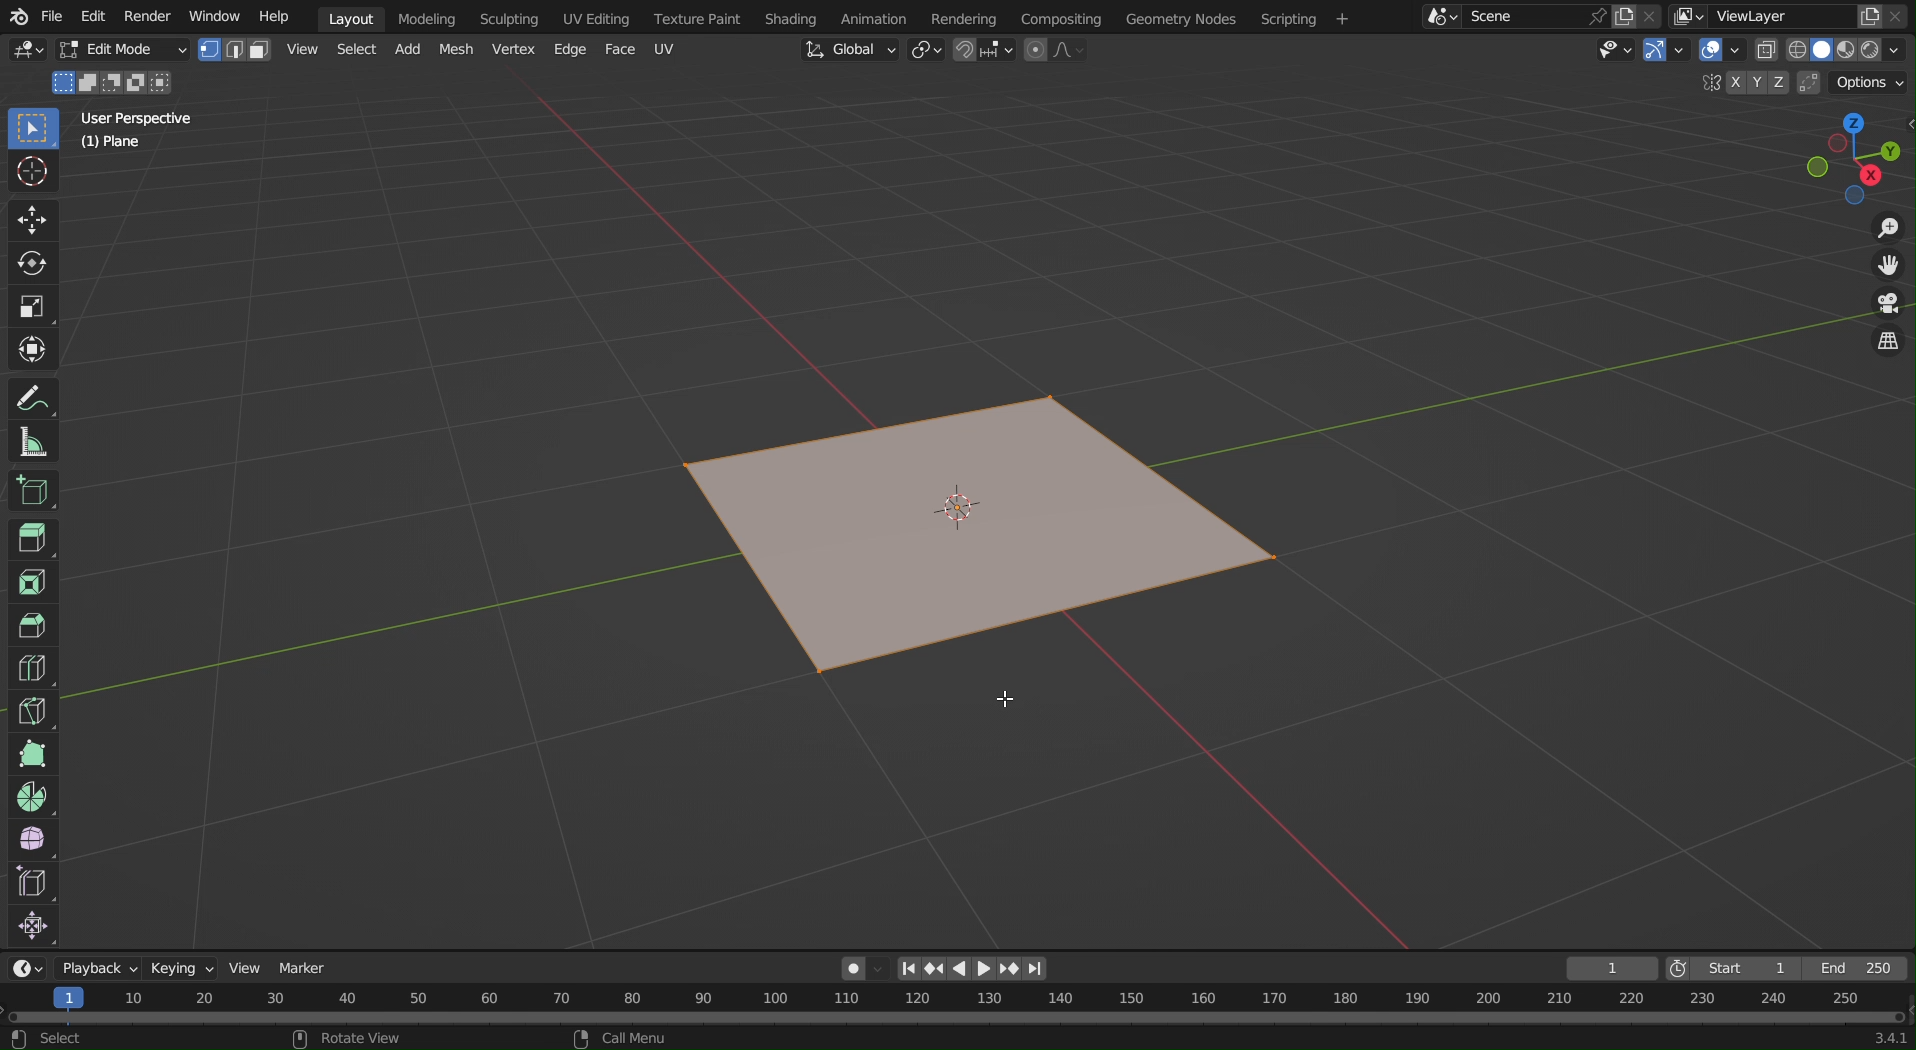 The width and height of the screenshot is (1916, 1050). What do you see at coordinates (99, 968) in the screenshot?
I see `Playback` at bounding box center [99, 968].